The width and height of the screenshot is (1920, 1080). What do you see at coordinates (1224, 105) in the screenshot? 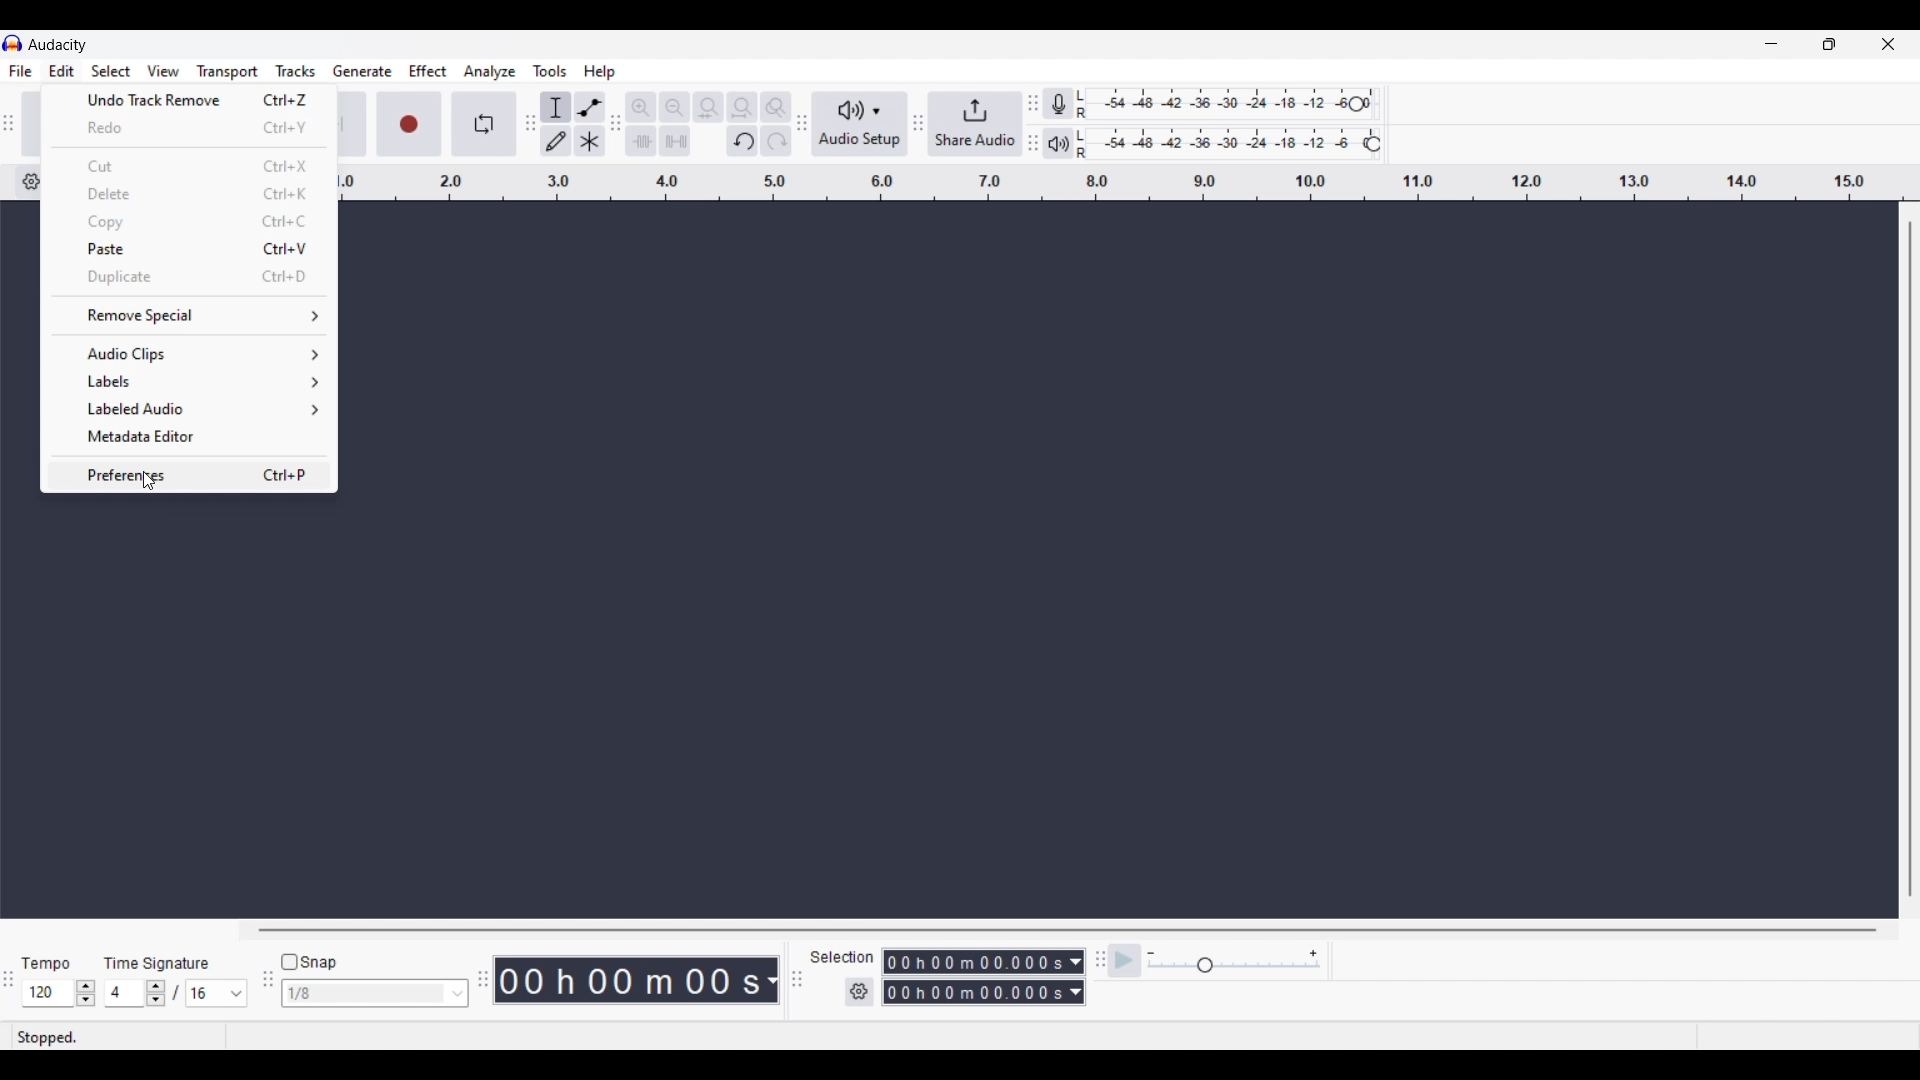
I see `Recording level` at bounding box center [1224, 105].